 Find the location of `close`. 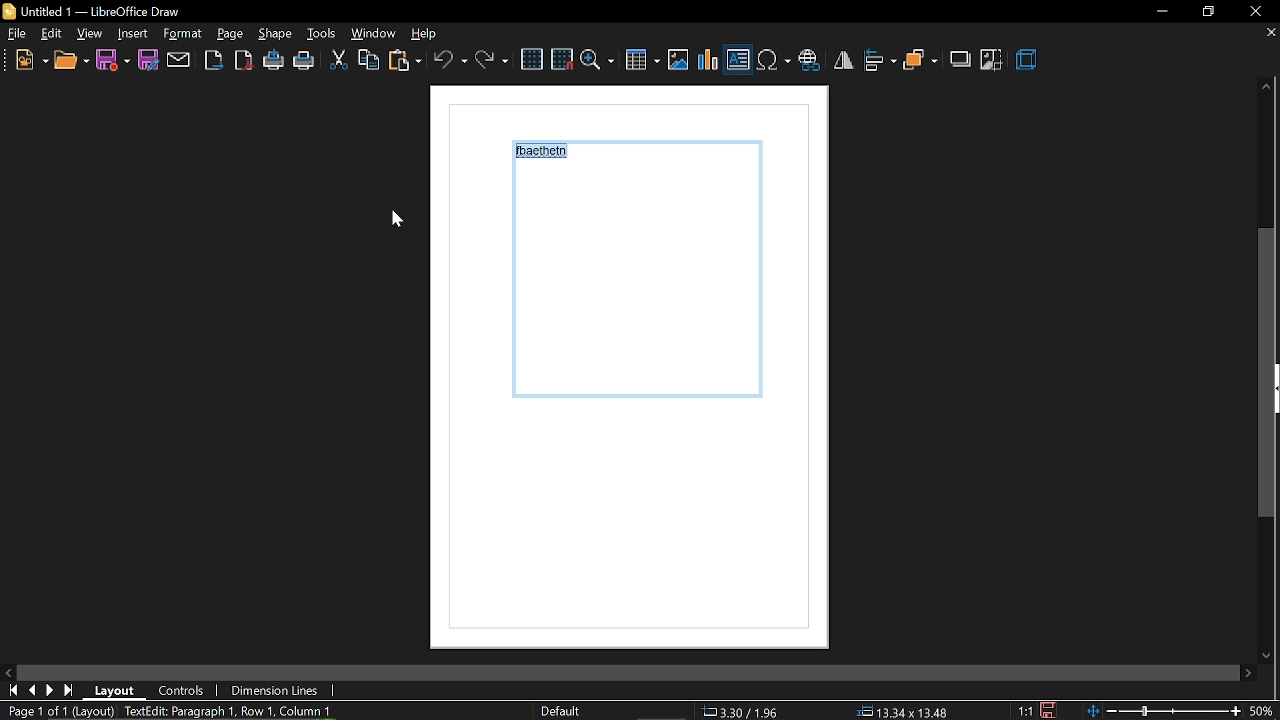

close is located at coordinates (1257, 11).